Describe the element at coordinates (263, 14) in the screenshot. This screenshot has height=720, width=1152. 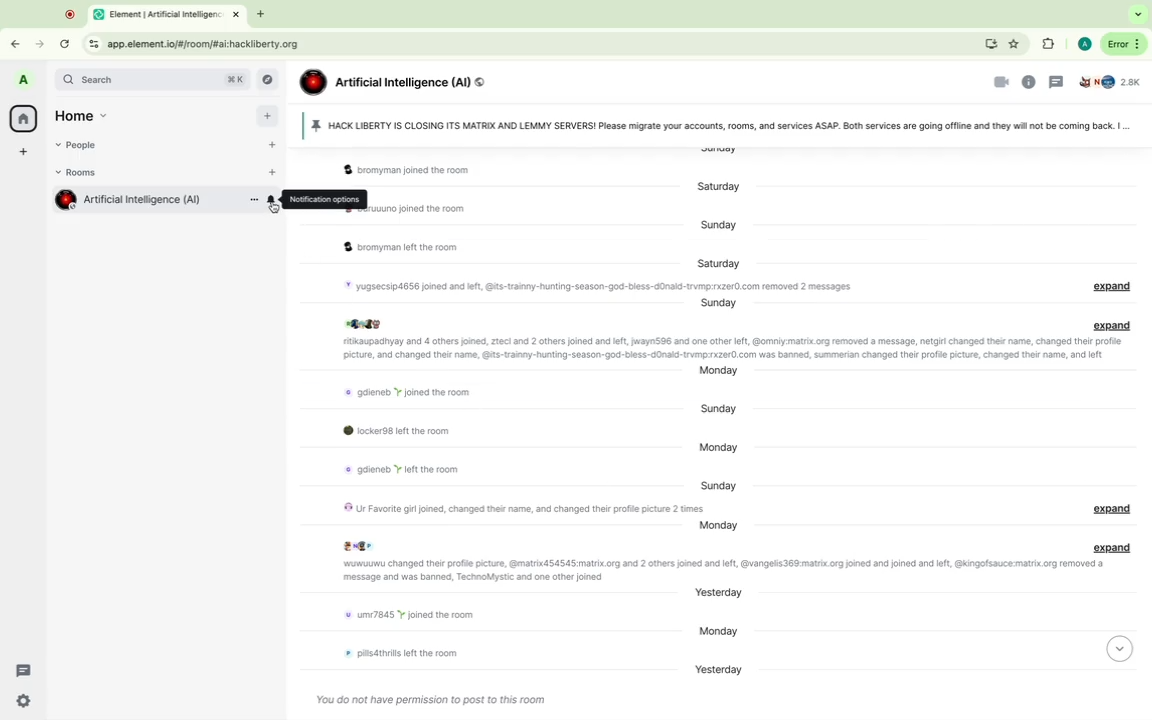
I see `New tab` at that location.